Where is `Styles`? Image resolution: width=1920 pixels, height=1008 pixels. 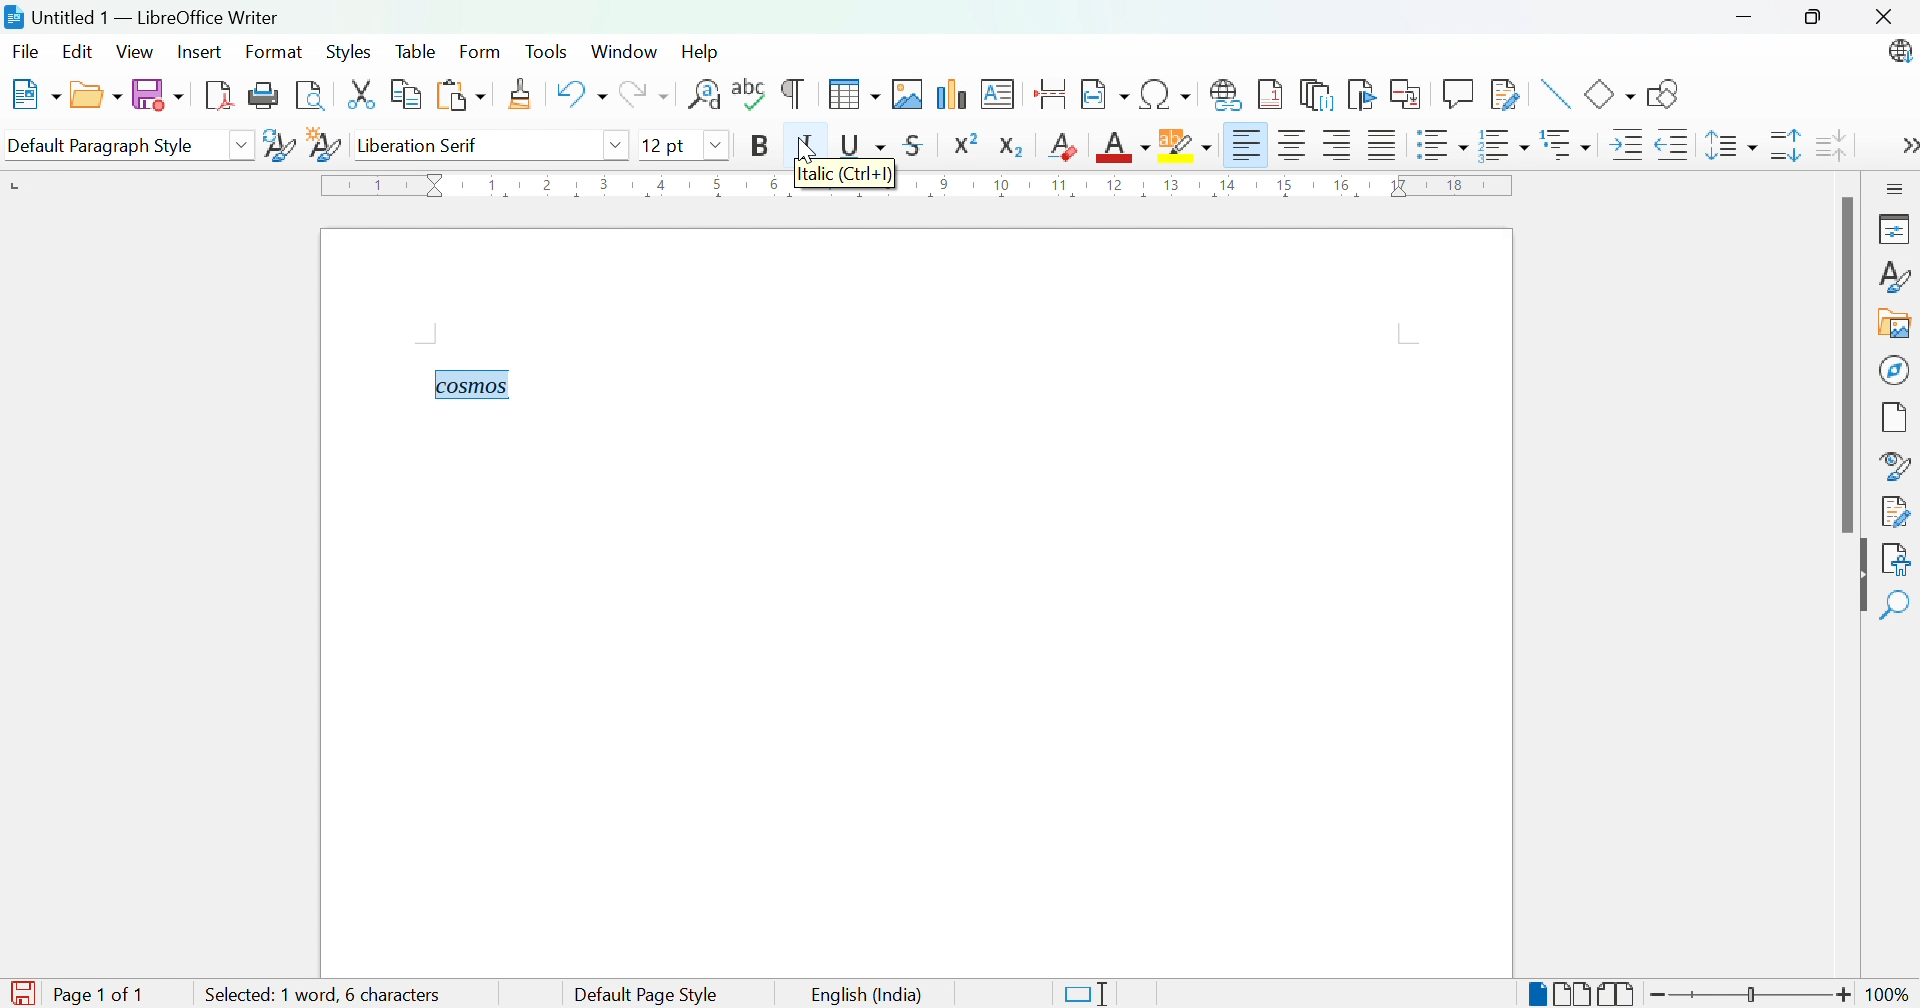
Styles is located at coordinates (347, 54).